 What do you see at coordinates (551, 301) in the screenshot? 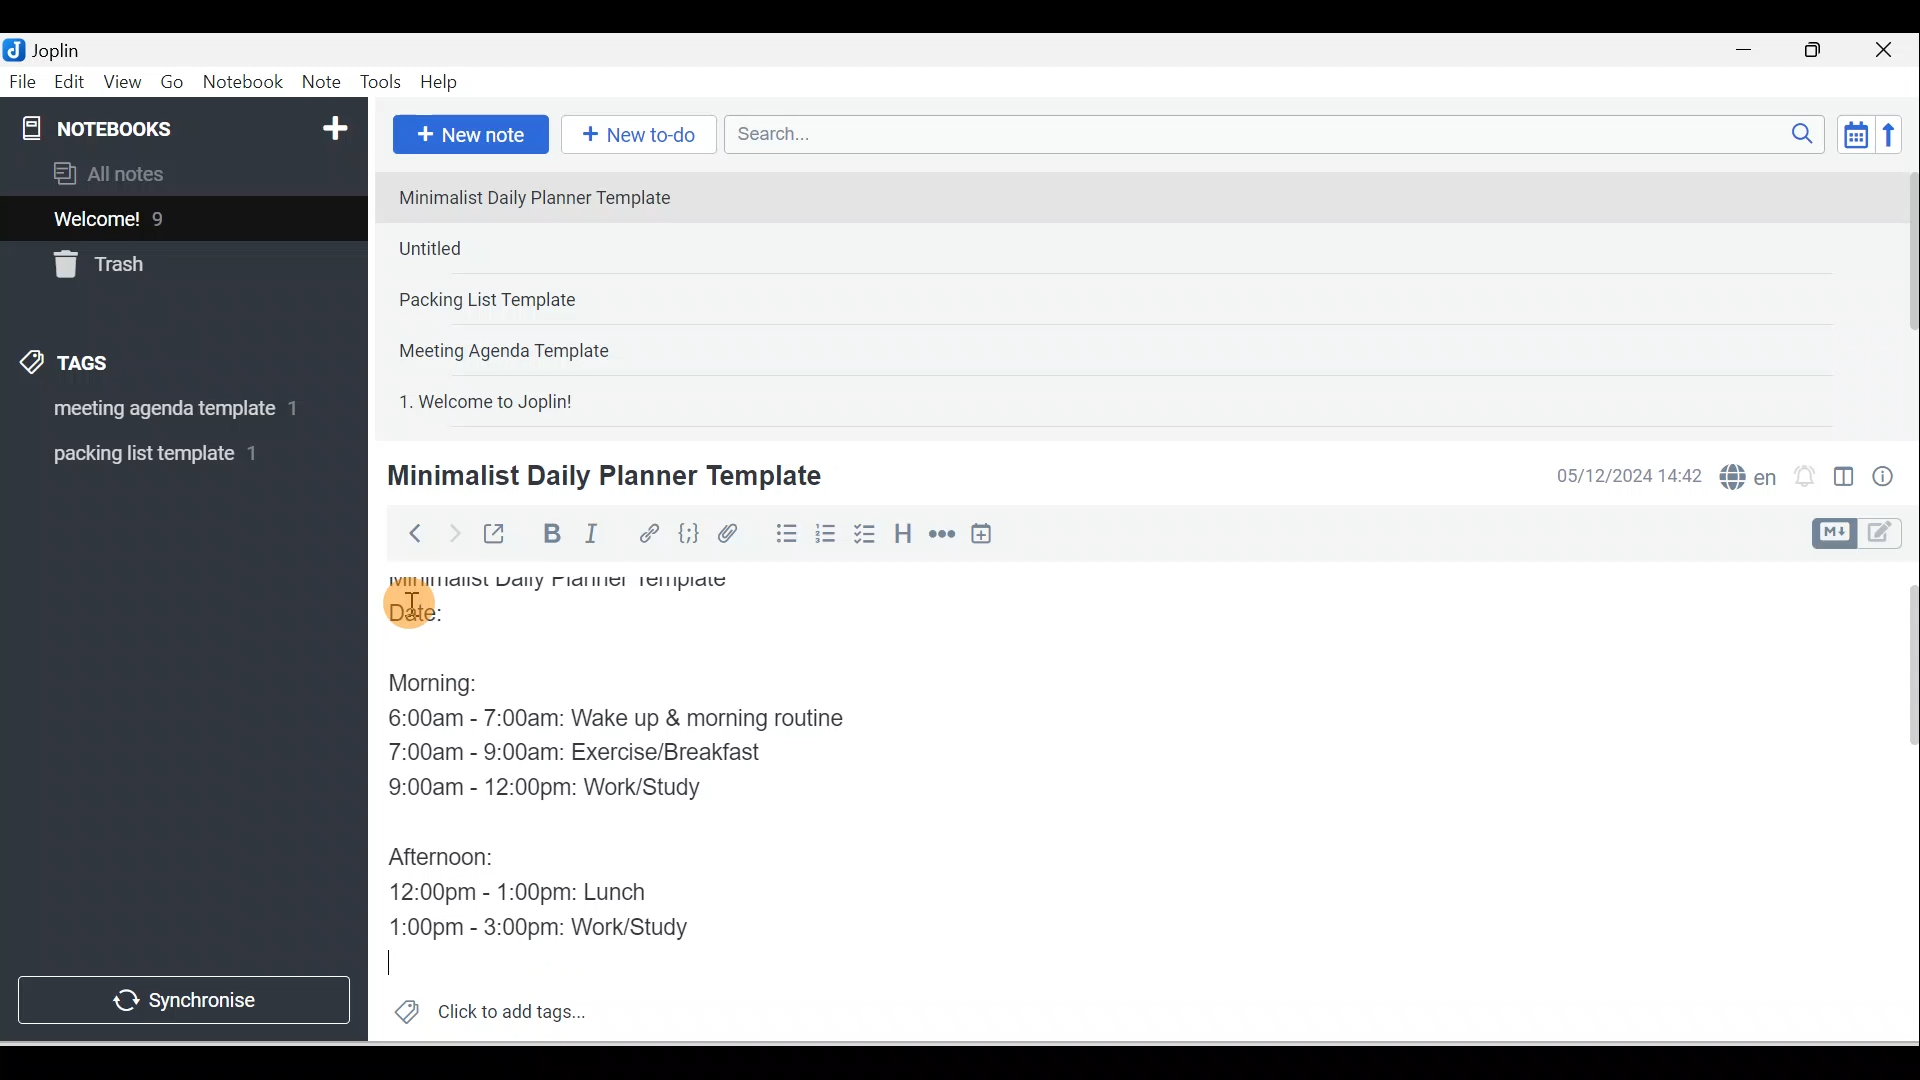
I see `Note 3` at bounding box center [551, 301].